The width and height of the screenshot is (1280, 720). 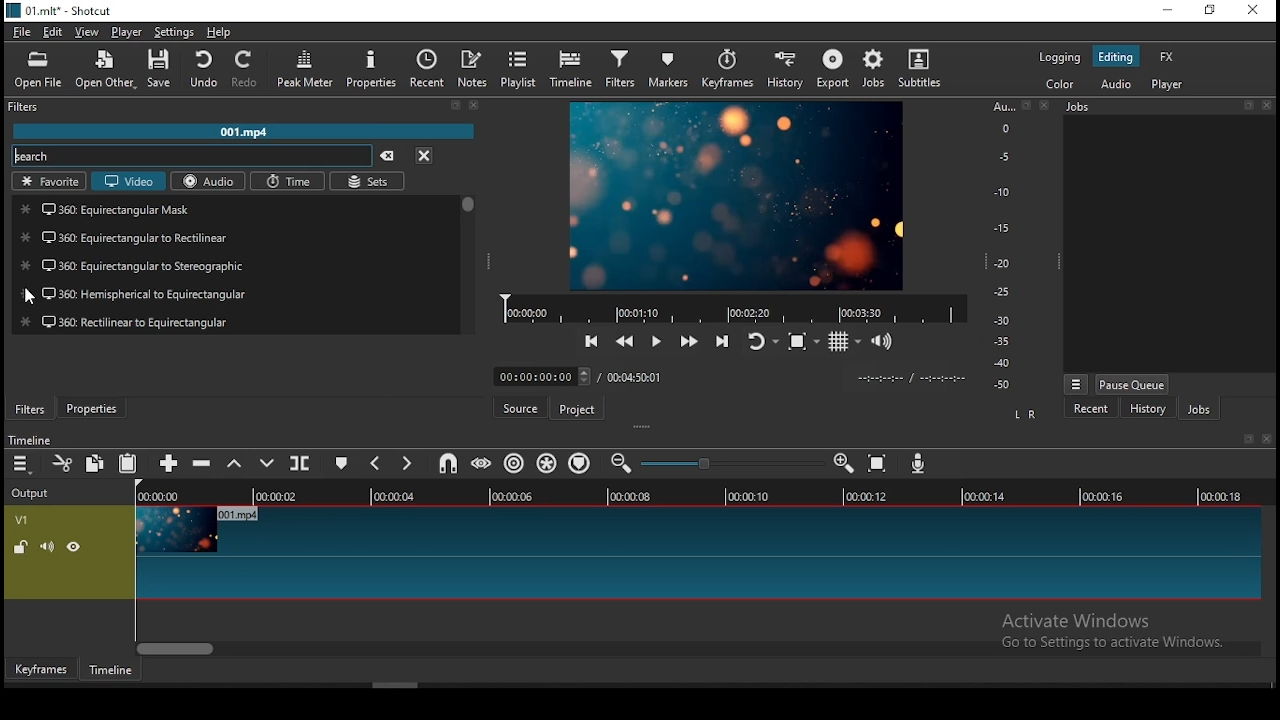 What do you see at coordinates (1165, 57) in the screenshot?
I see `fx` at bounding box center [1165, 57].